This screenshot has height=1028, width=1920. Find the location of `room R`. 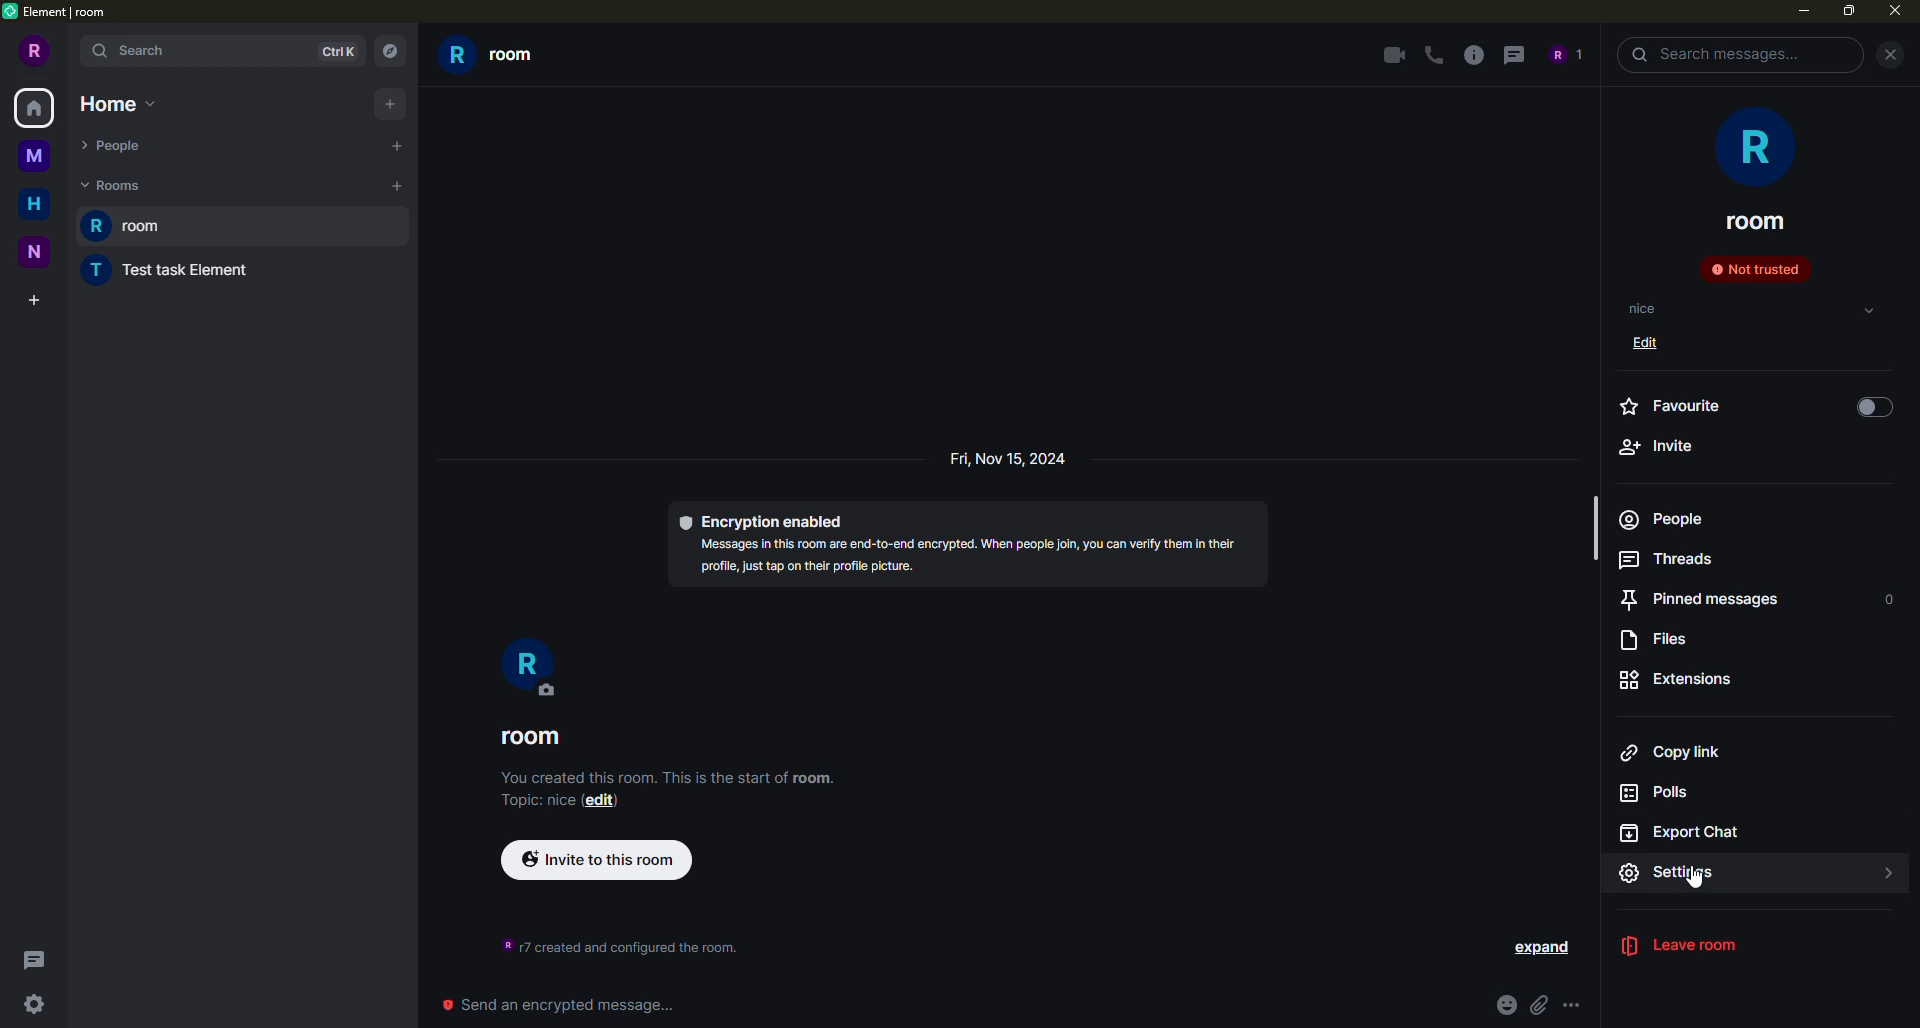

room R is located at coordinates (247, 226).